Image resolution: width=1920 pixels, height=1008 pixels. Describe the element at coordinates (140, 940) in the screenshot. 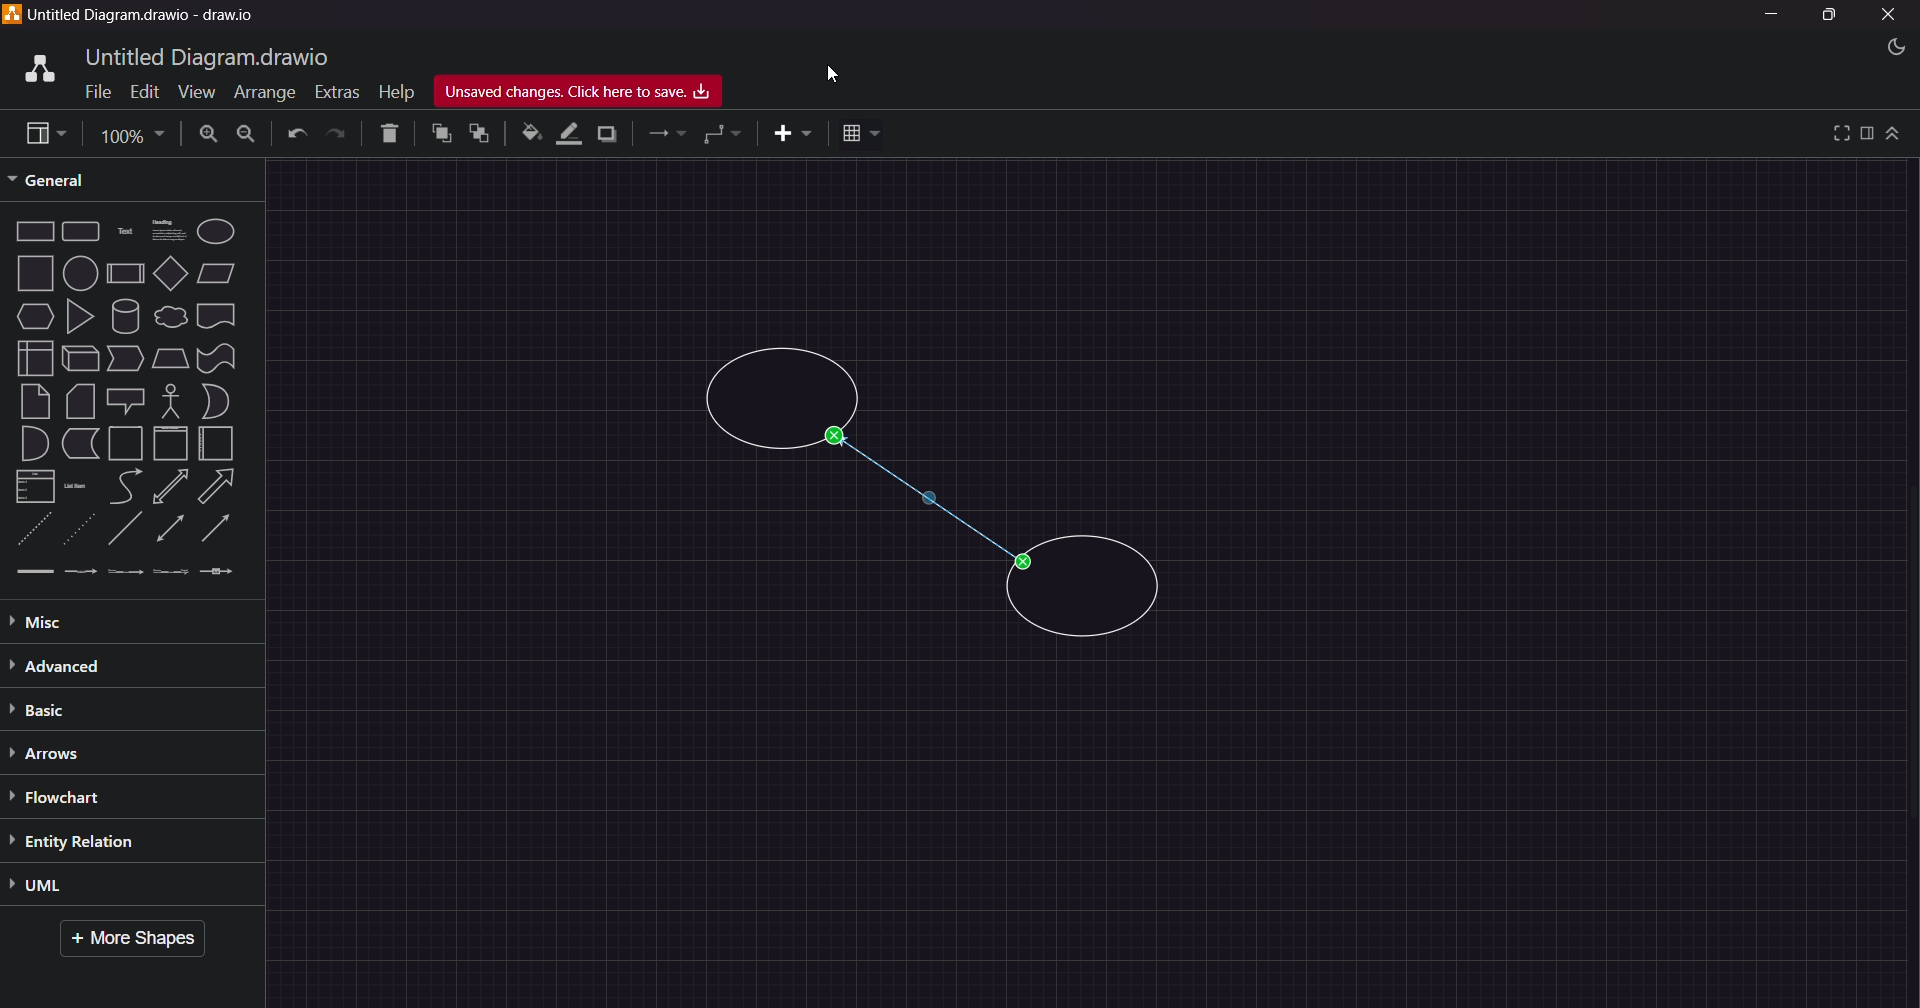

I see `More Shapes` at that location.